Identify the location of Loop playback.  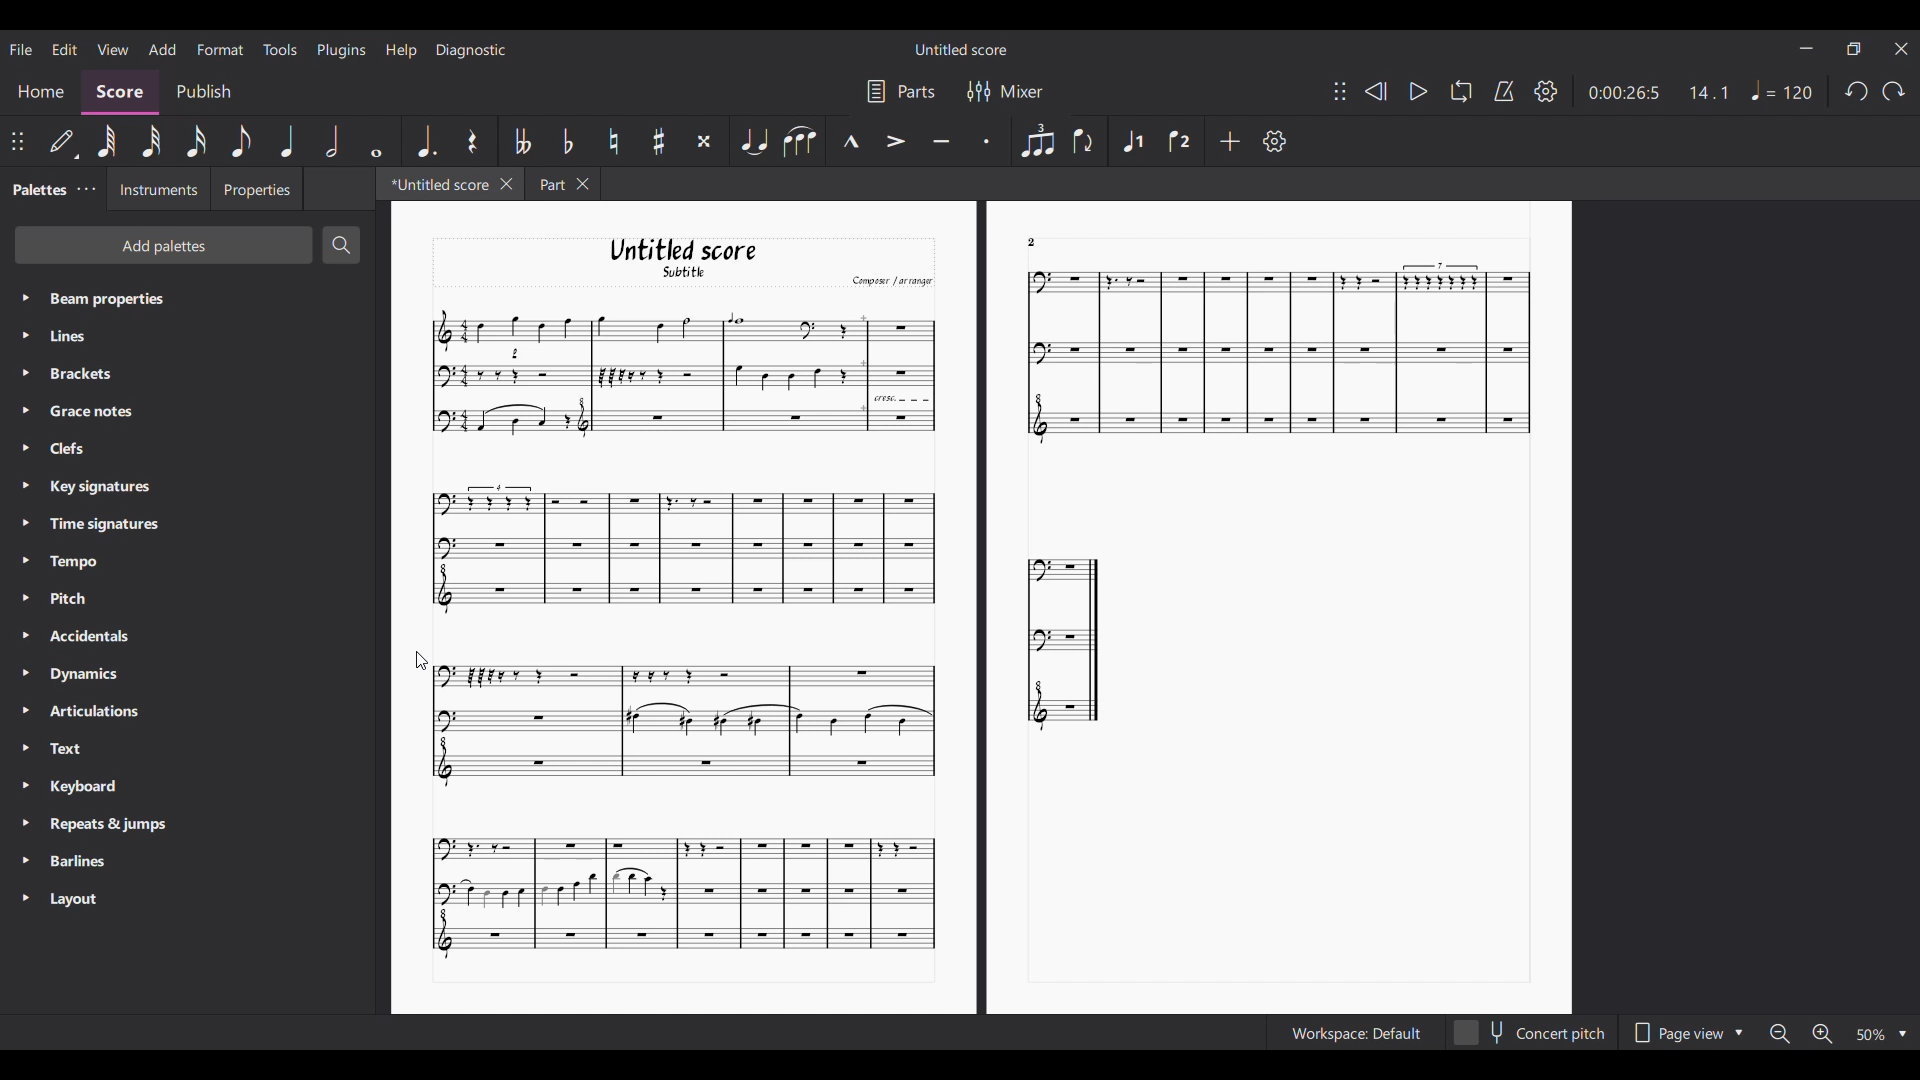
(1461, 90).